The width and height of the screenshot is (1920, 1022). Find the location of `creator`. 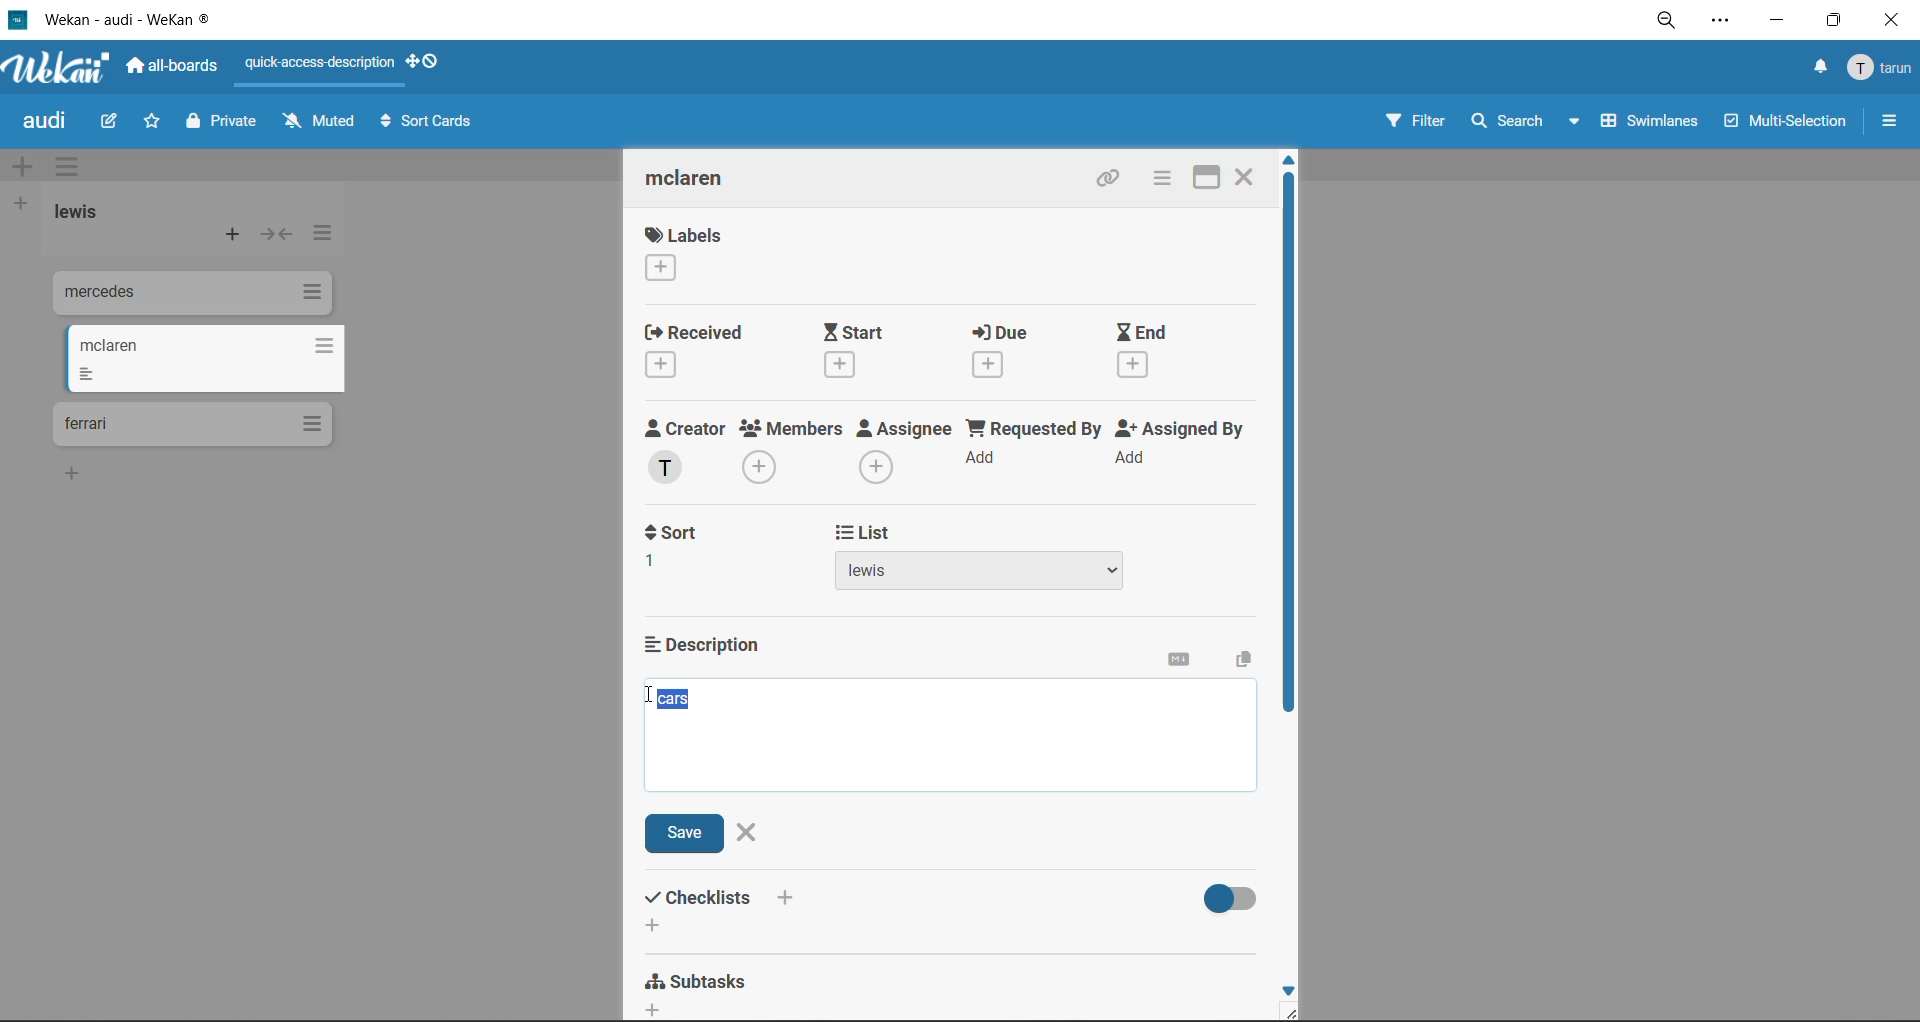

creator is located at coordinates (690, 452).